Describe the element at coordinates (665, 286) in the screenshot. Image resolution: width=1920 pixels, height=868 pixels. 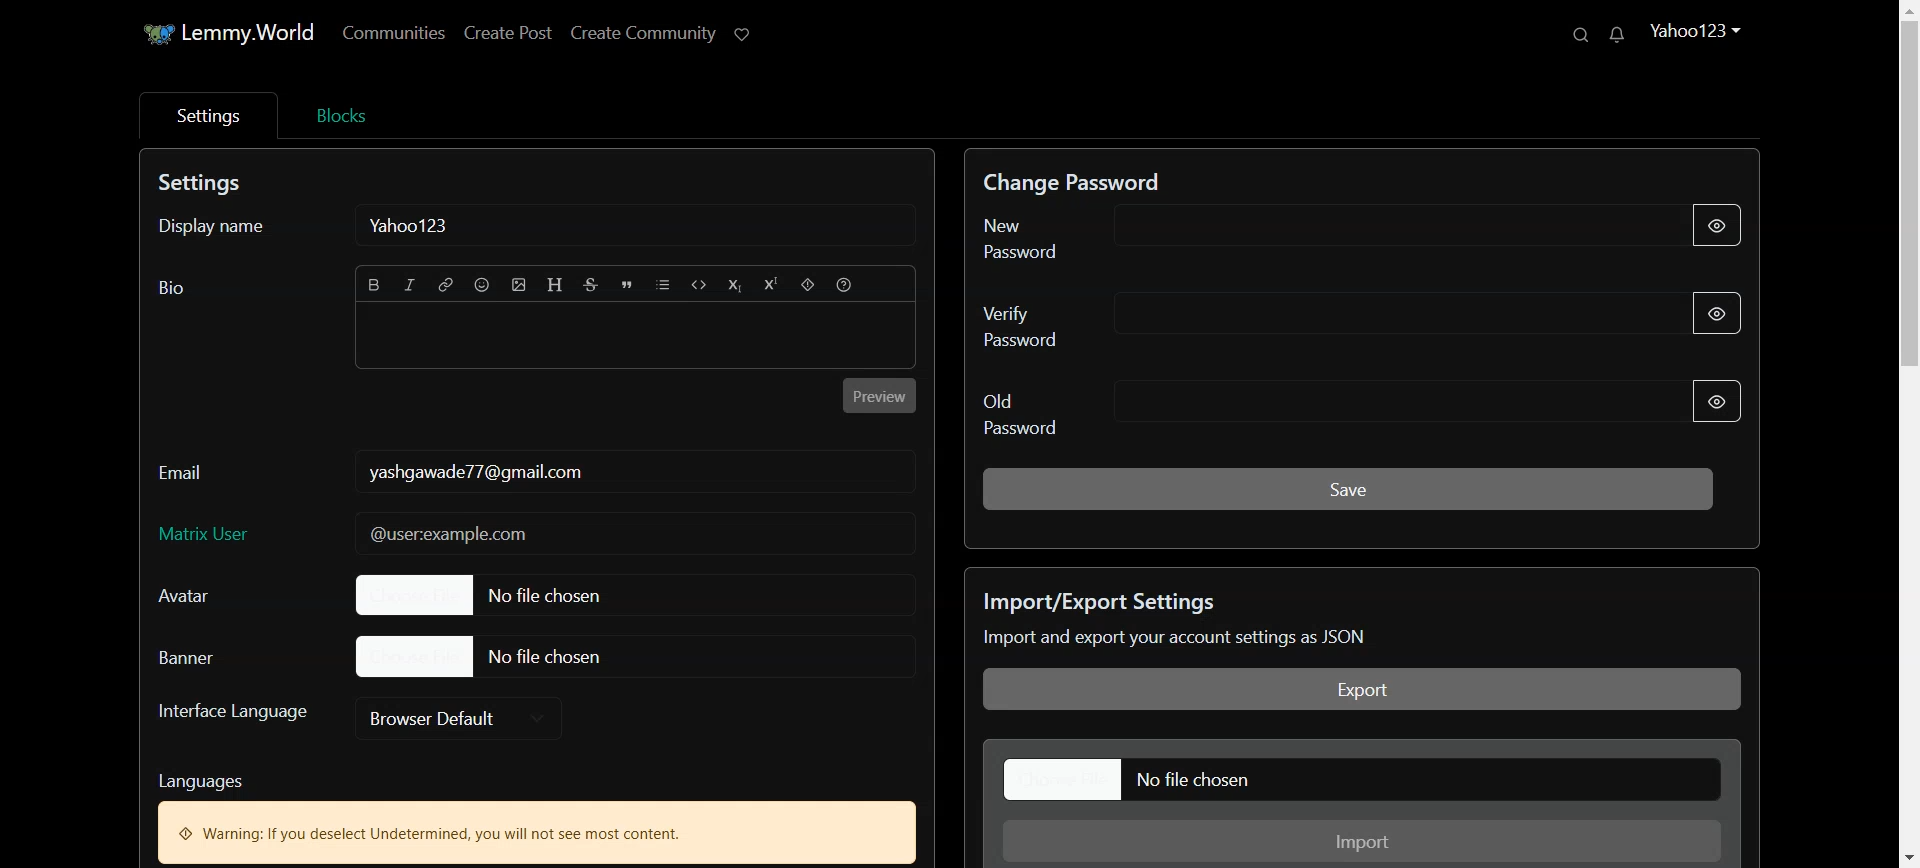
I see `List` at that location.